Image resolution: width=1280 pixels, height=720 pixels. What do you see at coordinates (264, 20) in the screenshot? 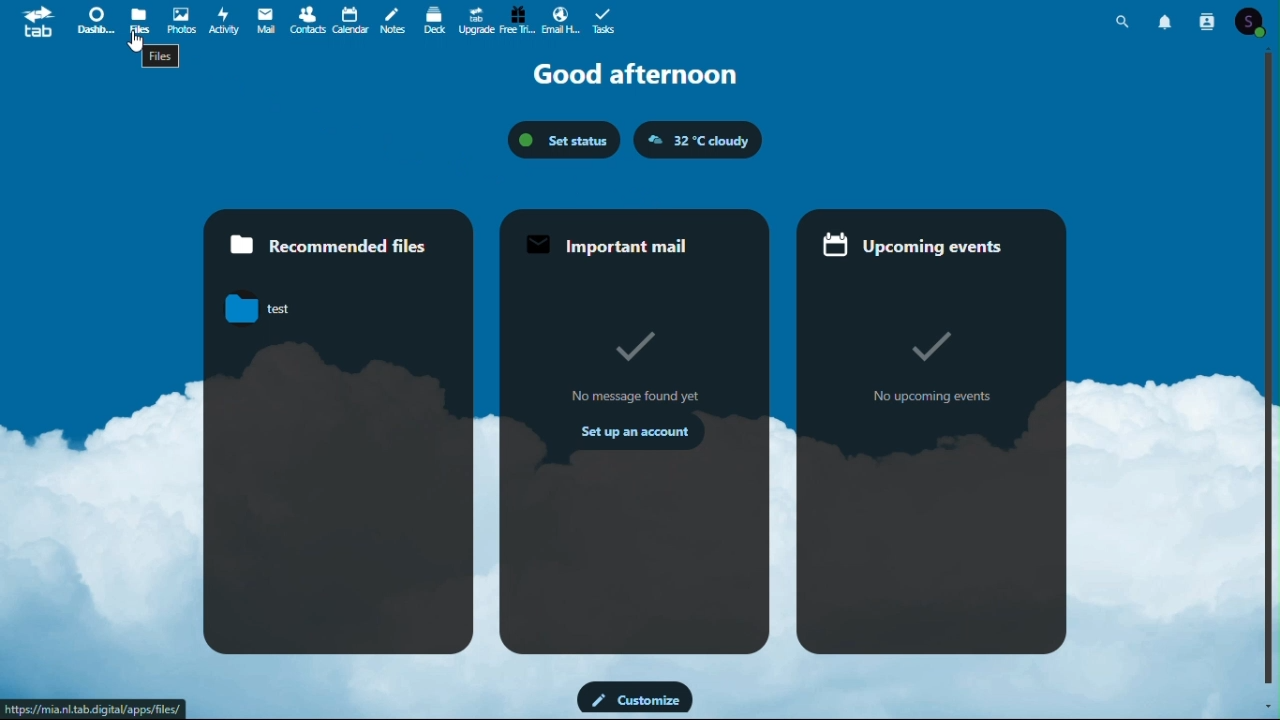
I see `mail` at bounding box center [264, 20].